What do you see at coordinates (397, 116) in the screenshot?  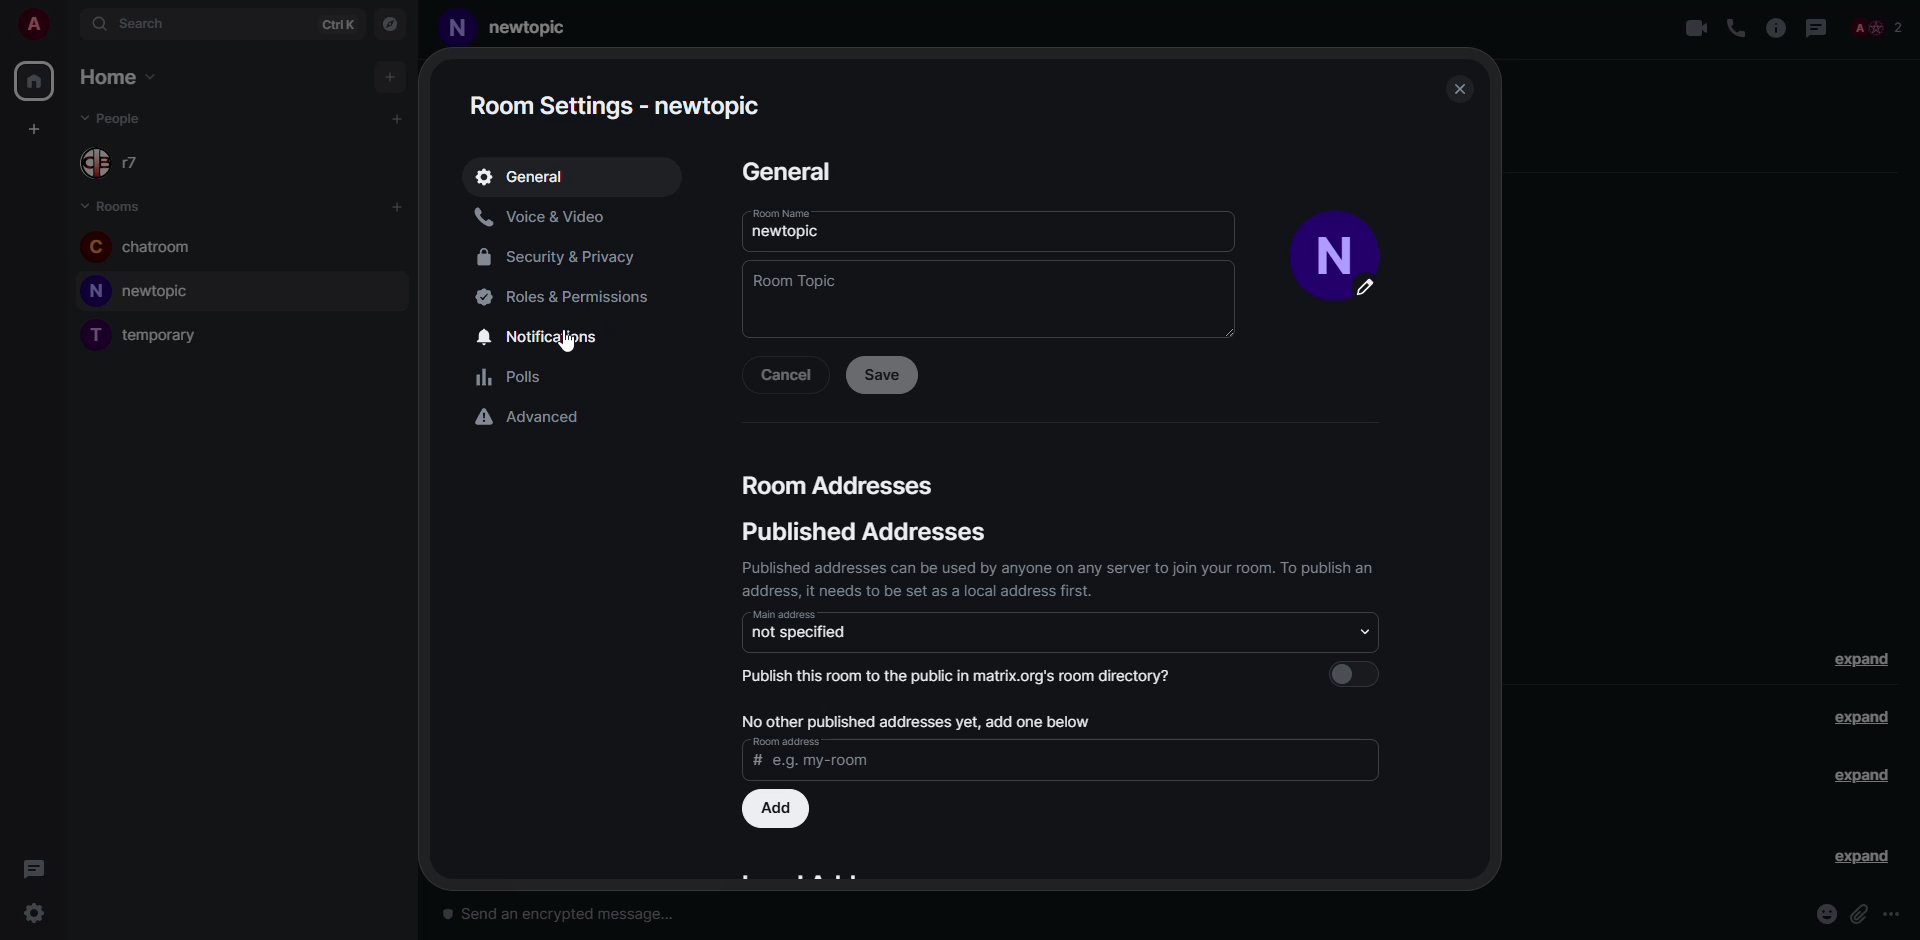 I see `add` at bounding box center [397, 116].